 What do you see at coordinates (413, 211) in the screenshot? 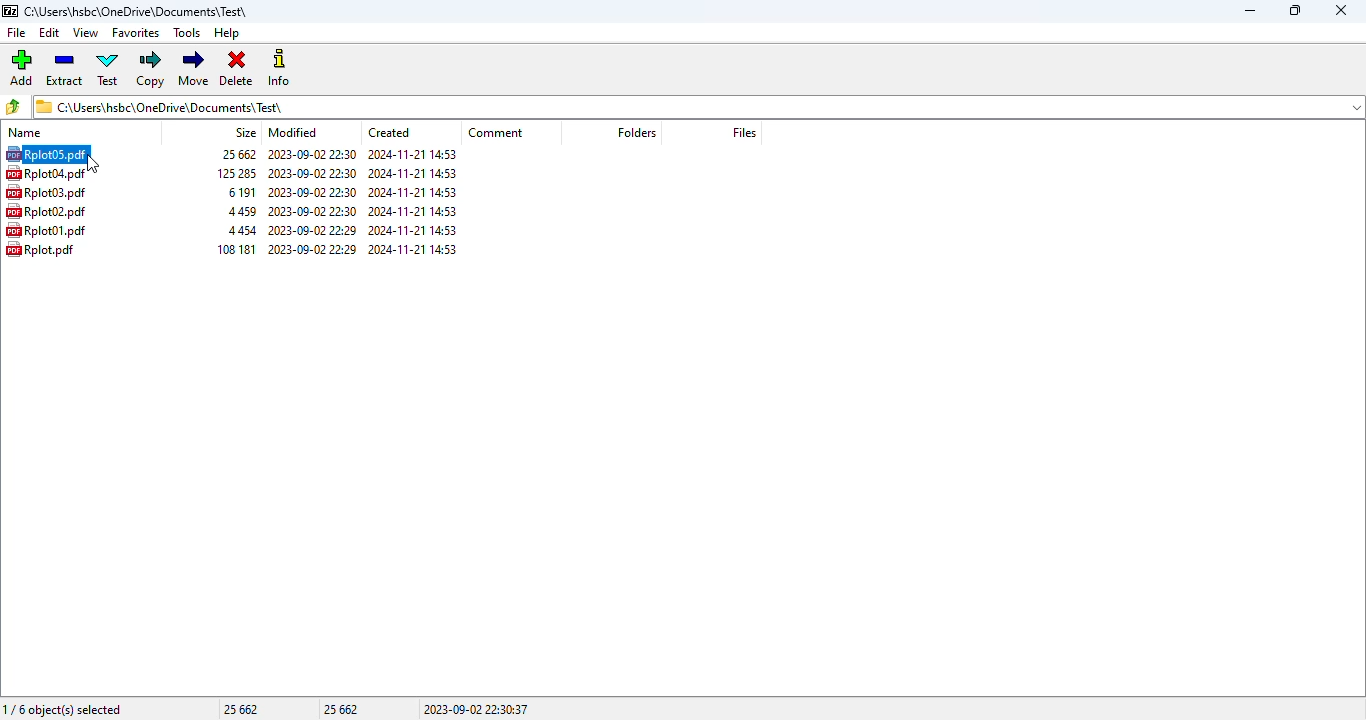
I see `created date & time` at bounding box center [413, 211].